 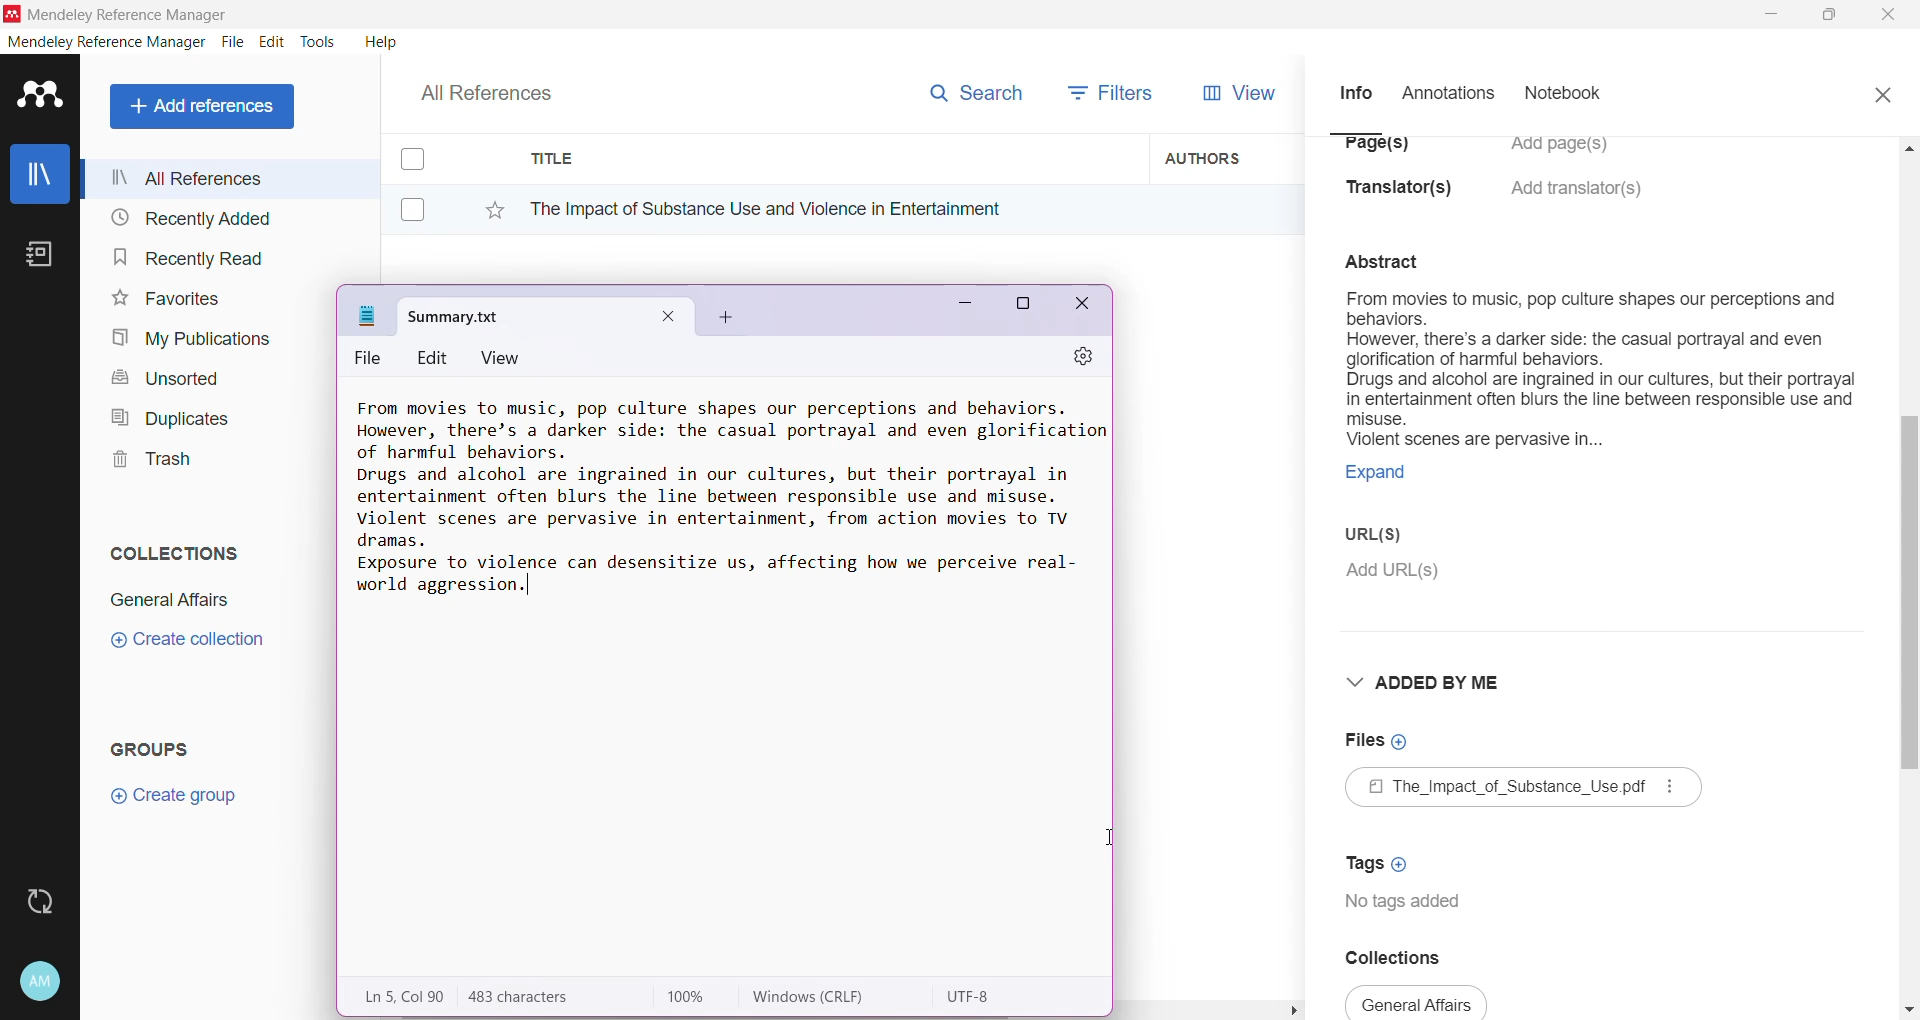 What do you see at coordinates (169, 549) in the screenshot?
I see `Collections` at bounding box center [169, 549].